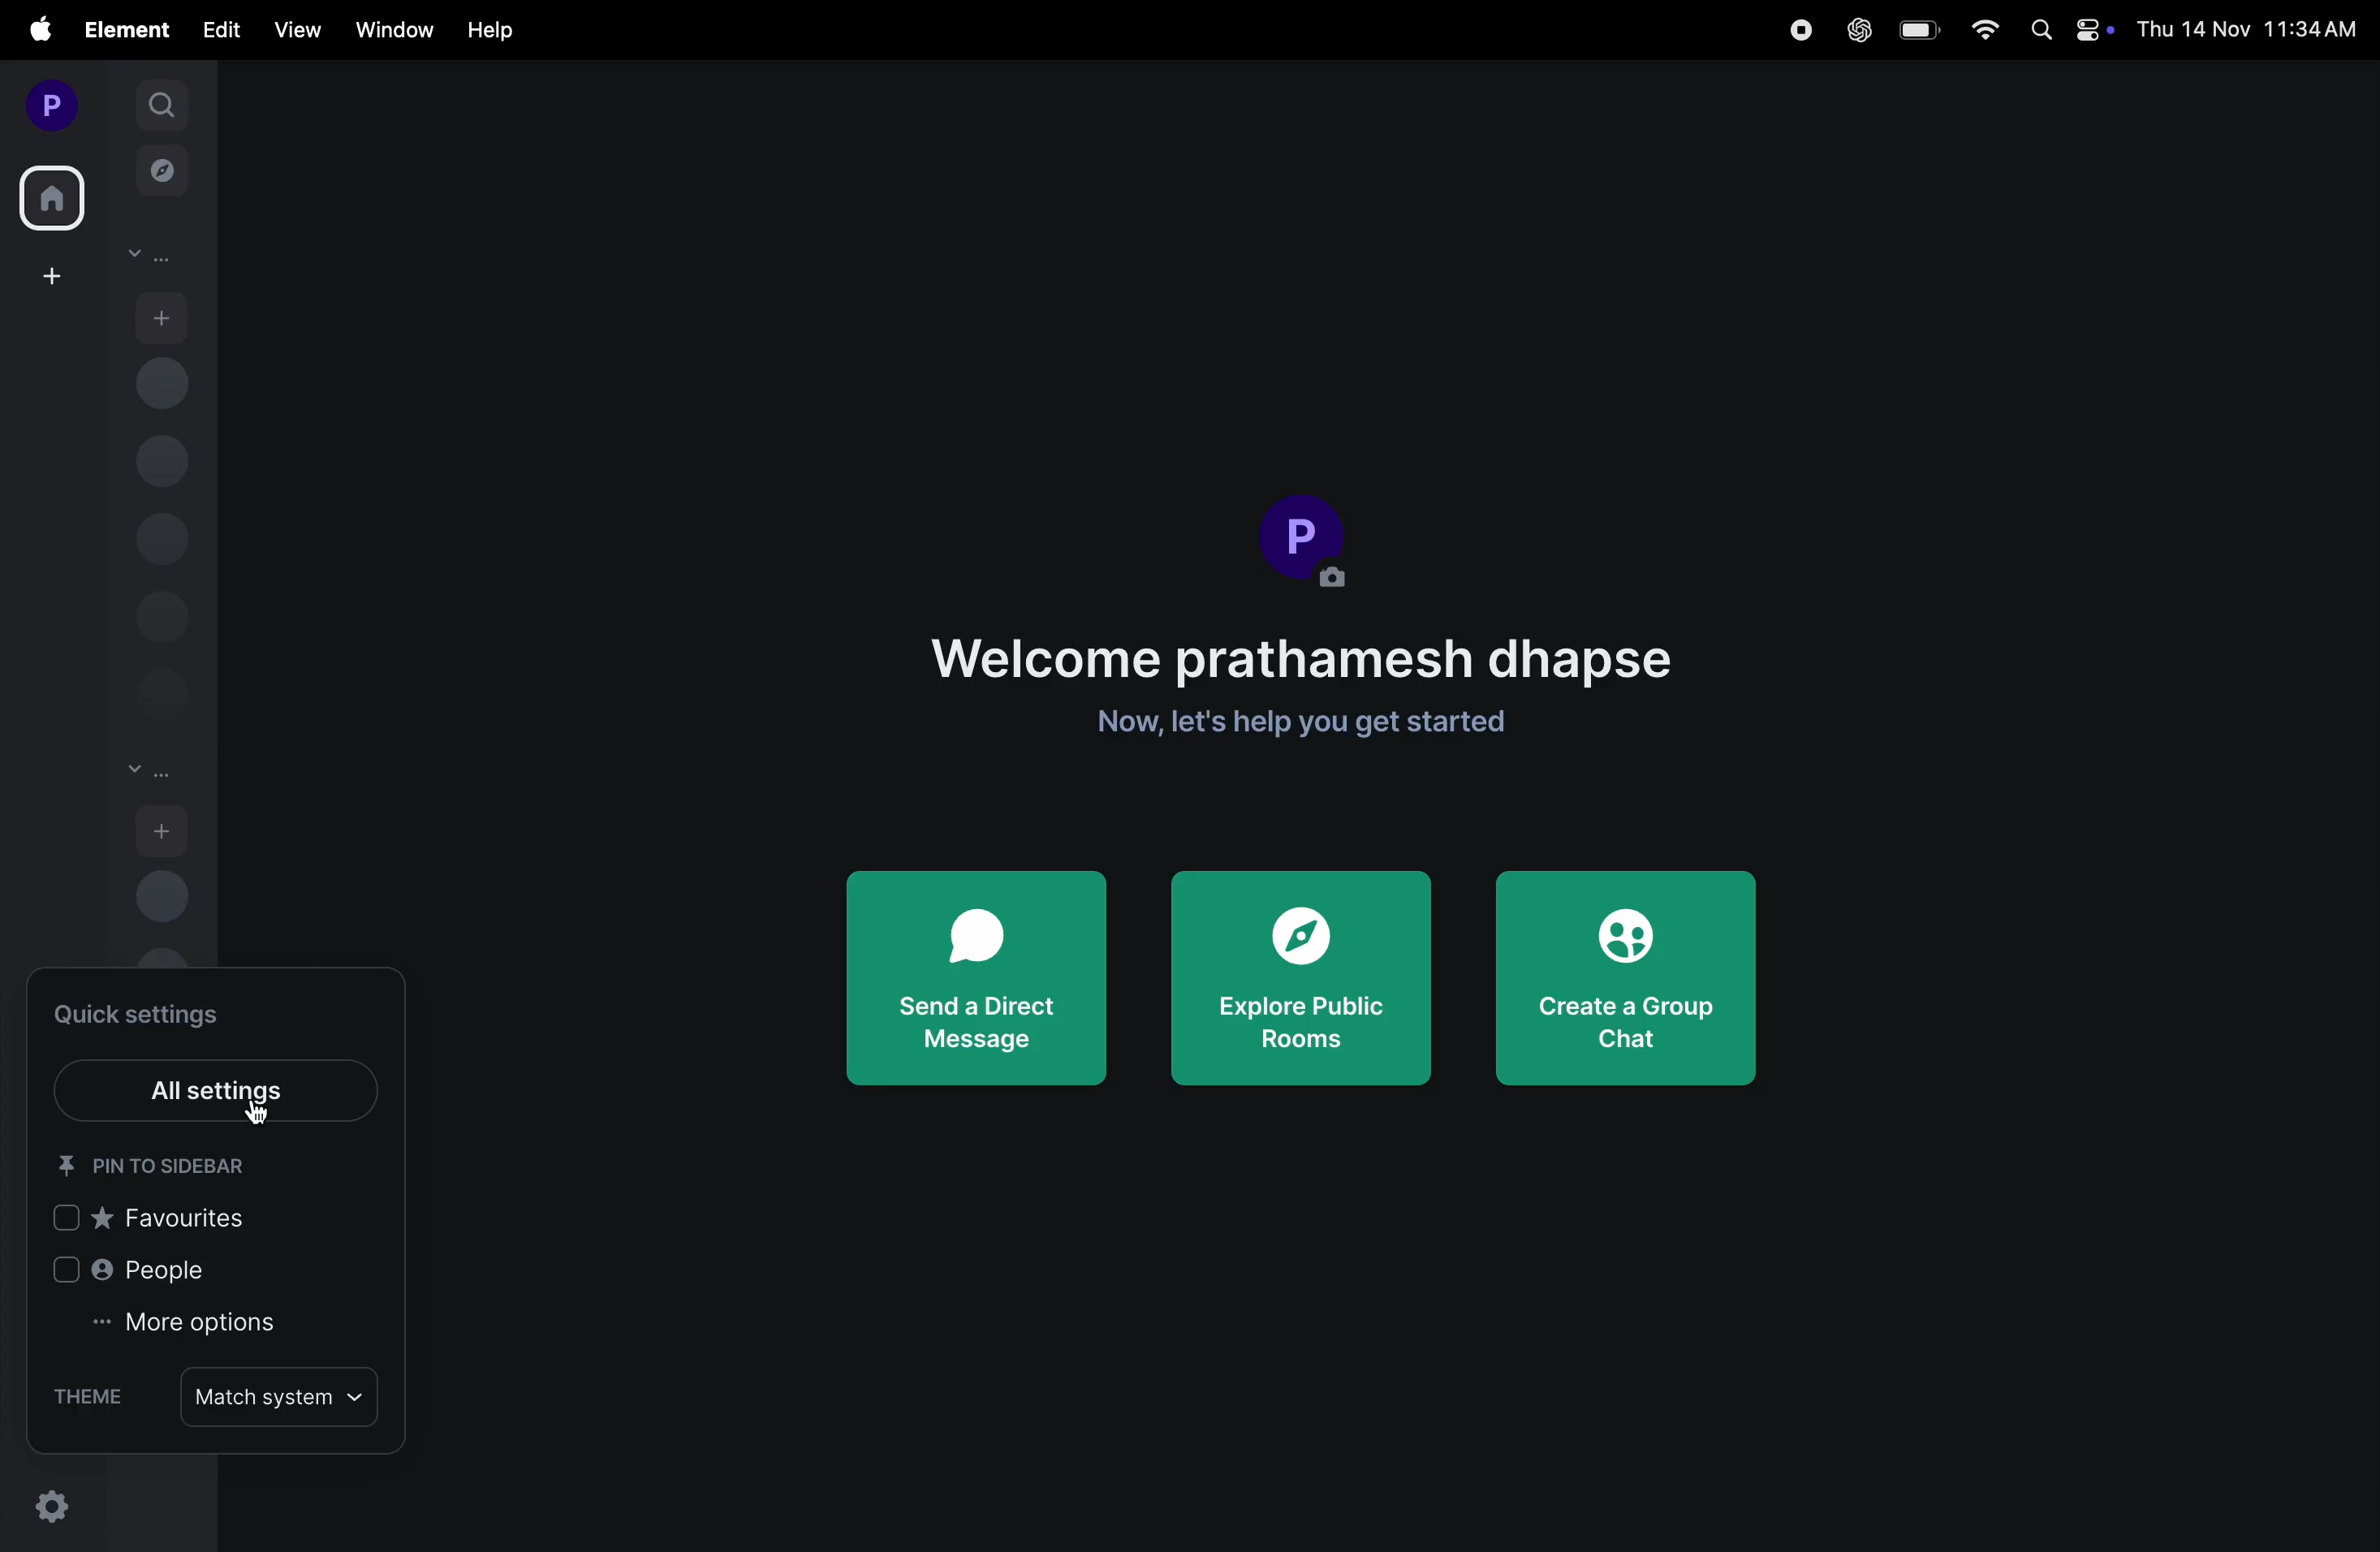 This screenshot has height=1552, width=2380. What do you see at coordinates (47, 102) in the screenshot?
I see `profile` at bounding box center [47, 102].